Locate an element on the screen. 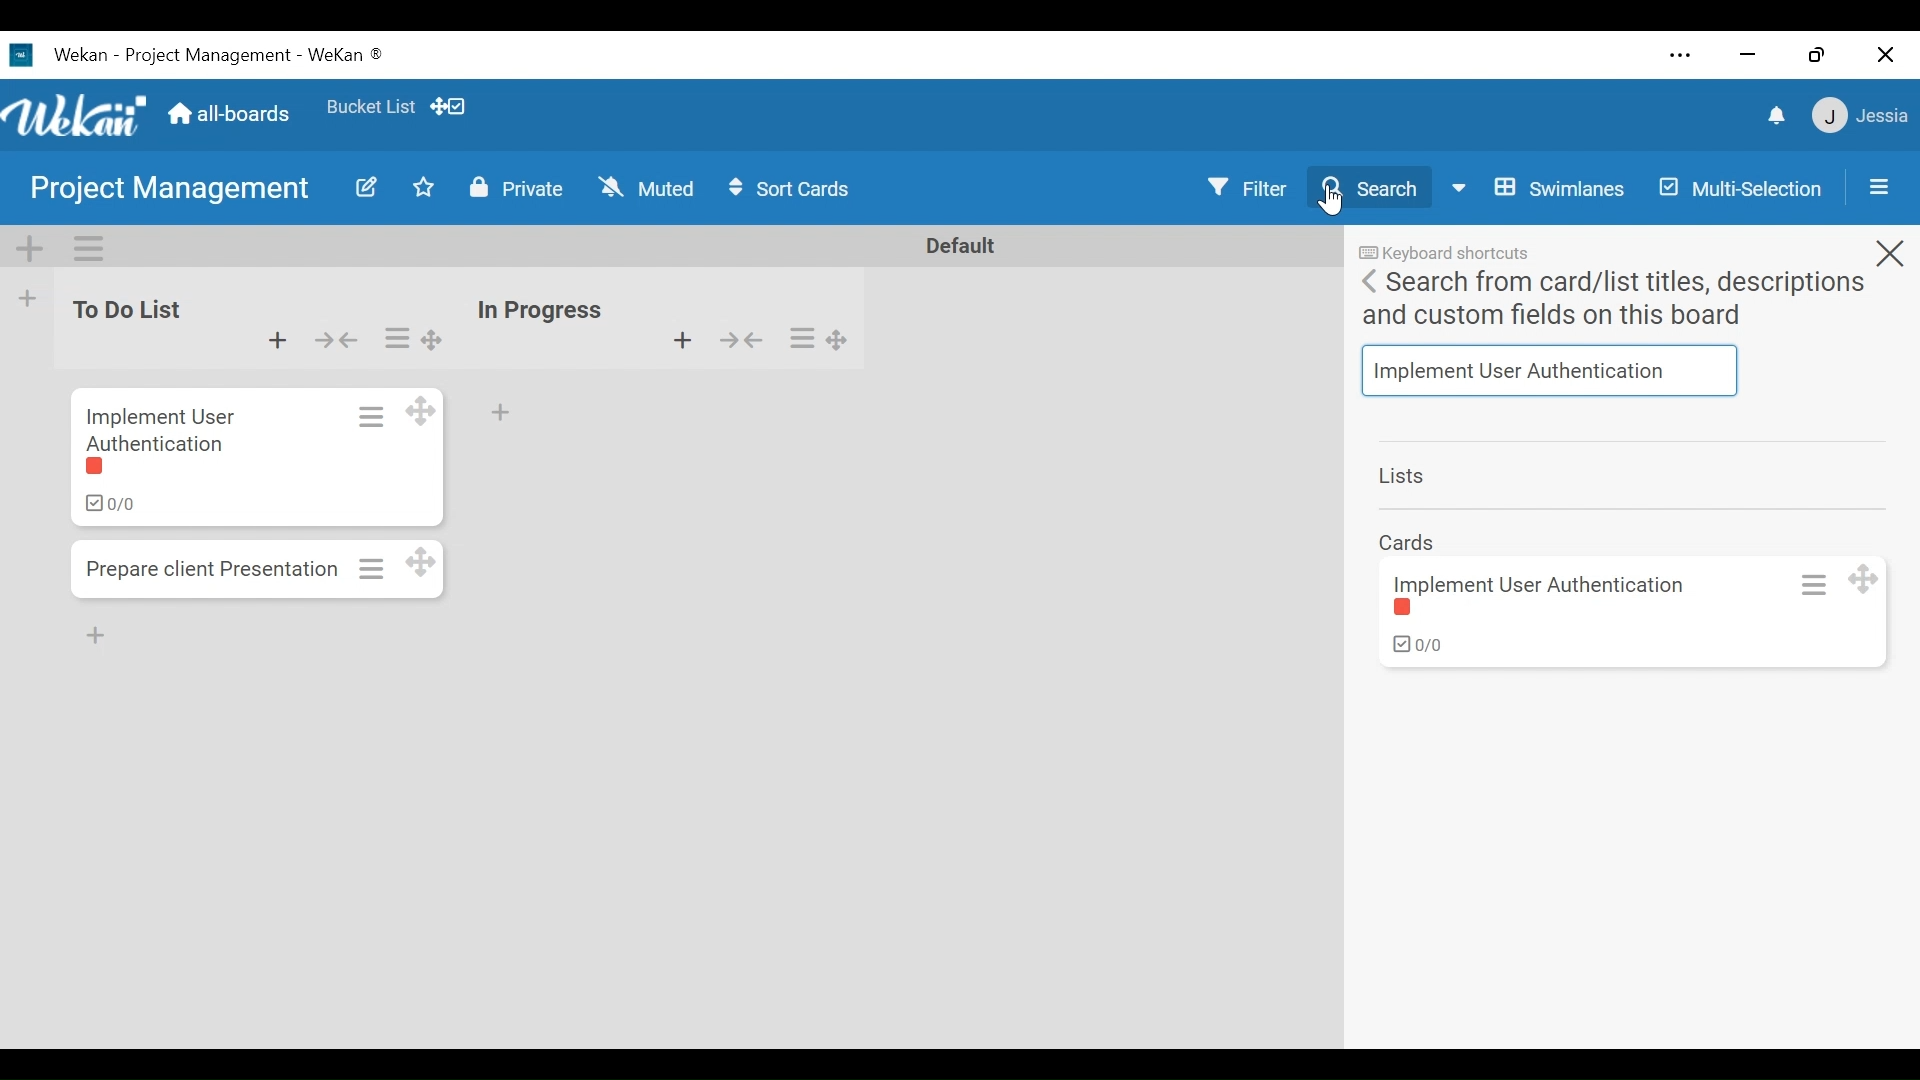 The height and width of the screenshot is (1080, 1920). to do list is located at coordinates (136, 299).